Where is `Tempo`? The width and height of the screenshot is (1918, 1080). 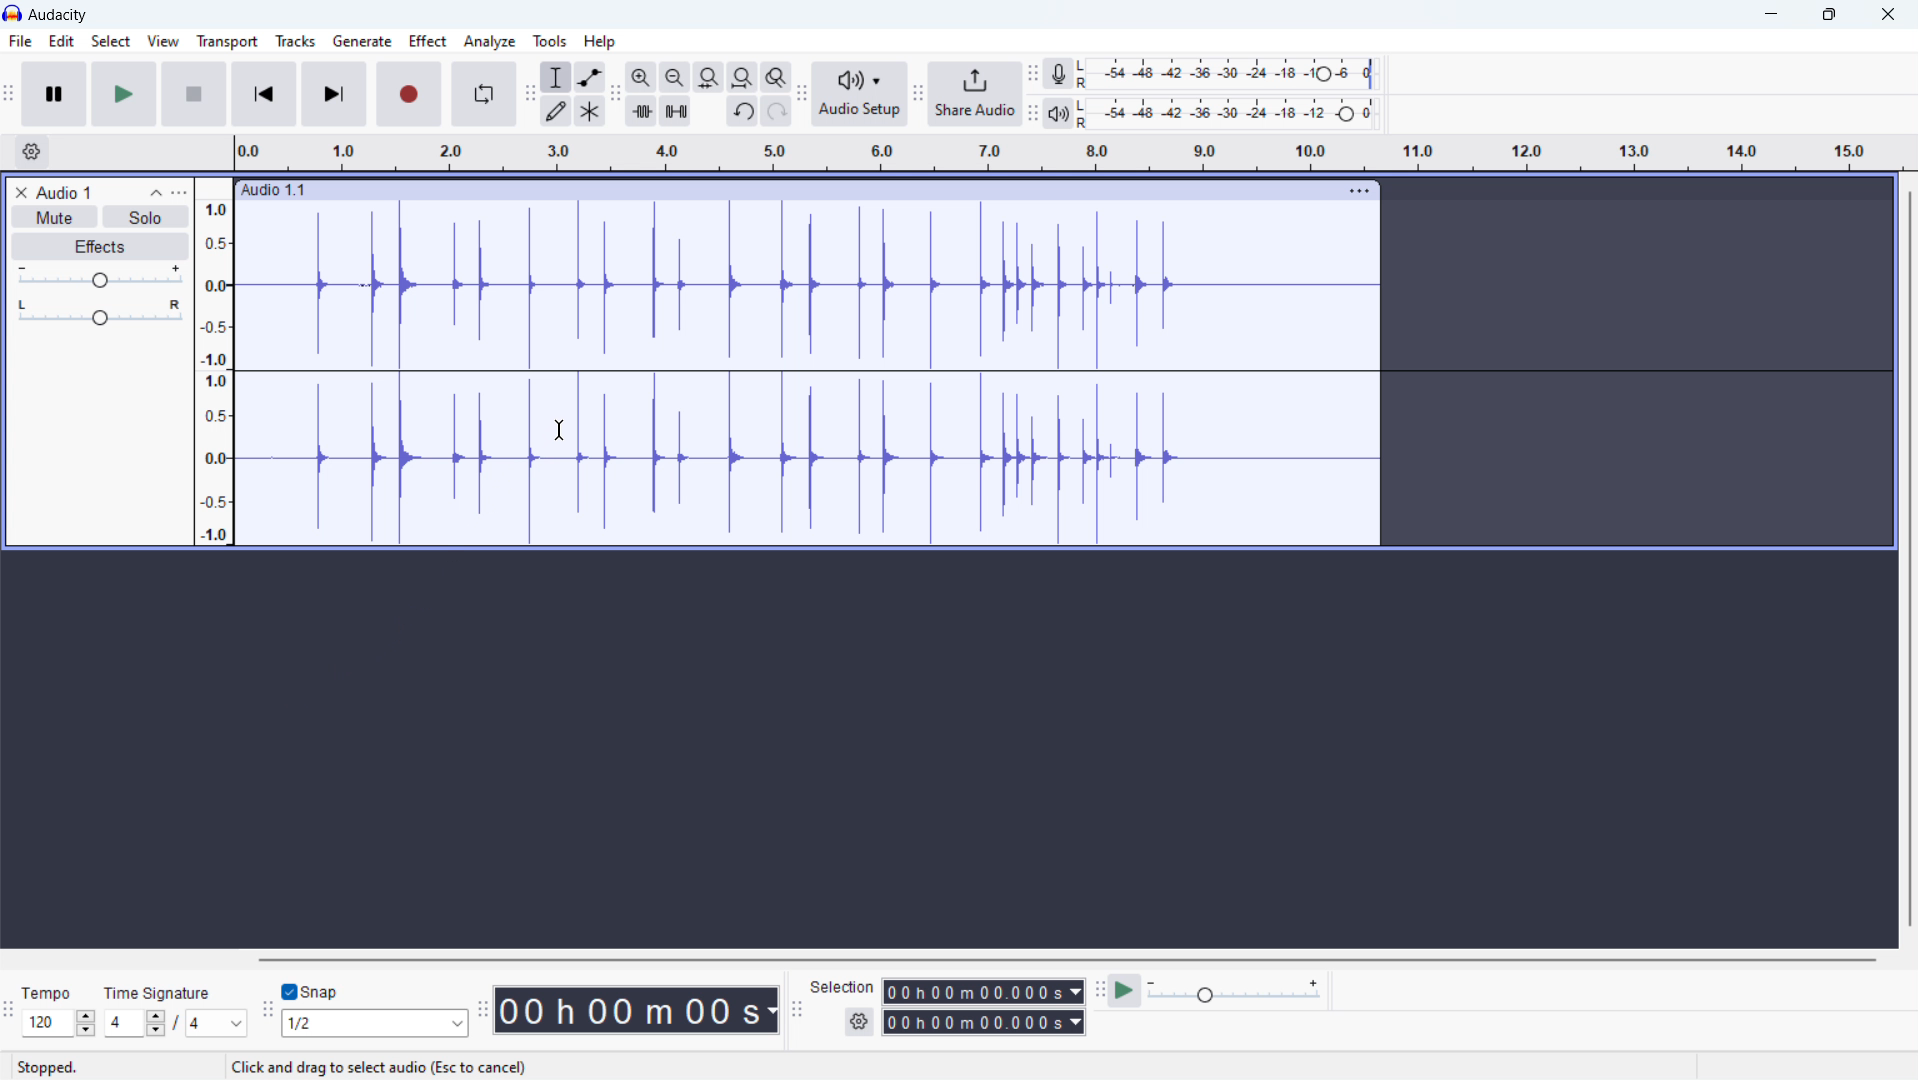 Tempo is located at coordinates (52, 991).